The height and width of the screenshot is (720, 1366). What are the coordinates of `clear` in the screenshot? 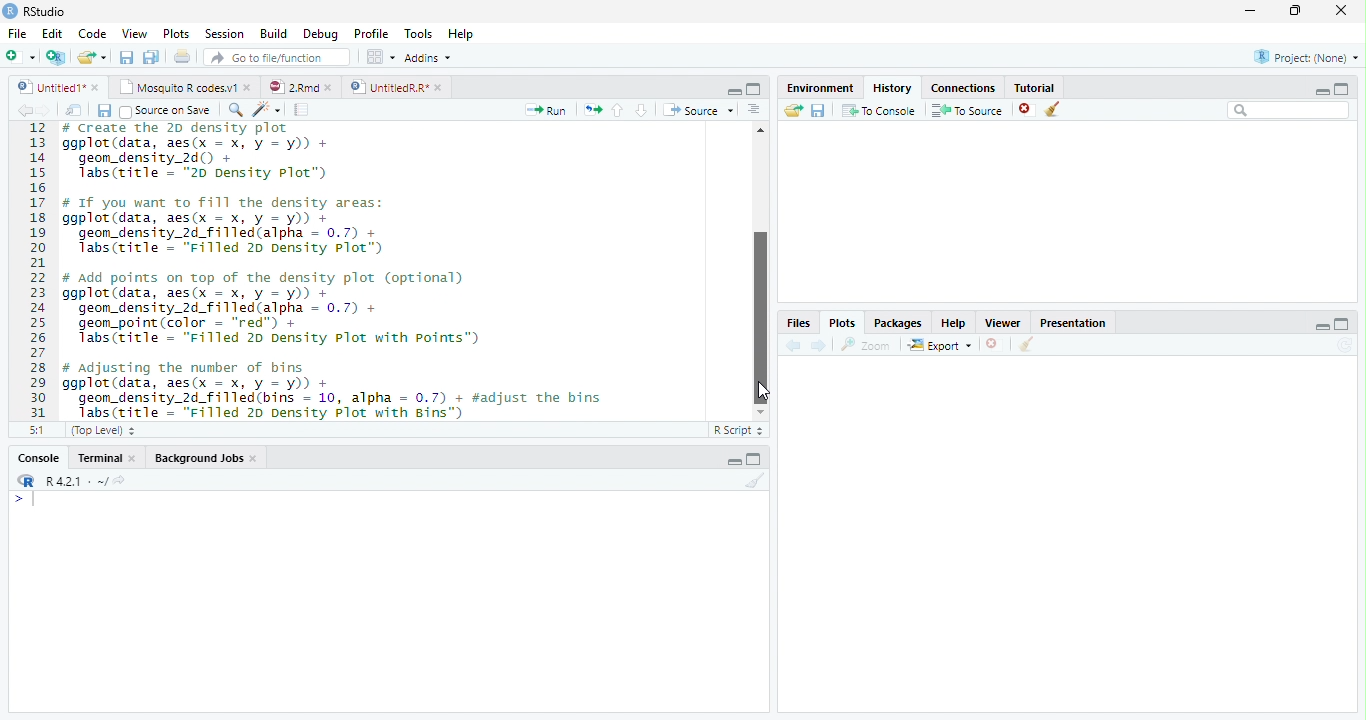 It's located at (1026, 346).